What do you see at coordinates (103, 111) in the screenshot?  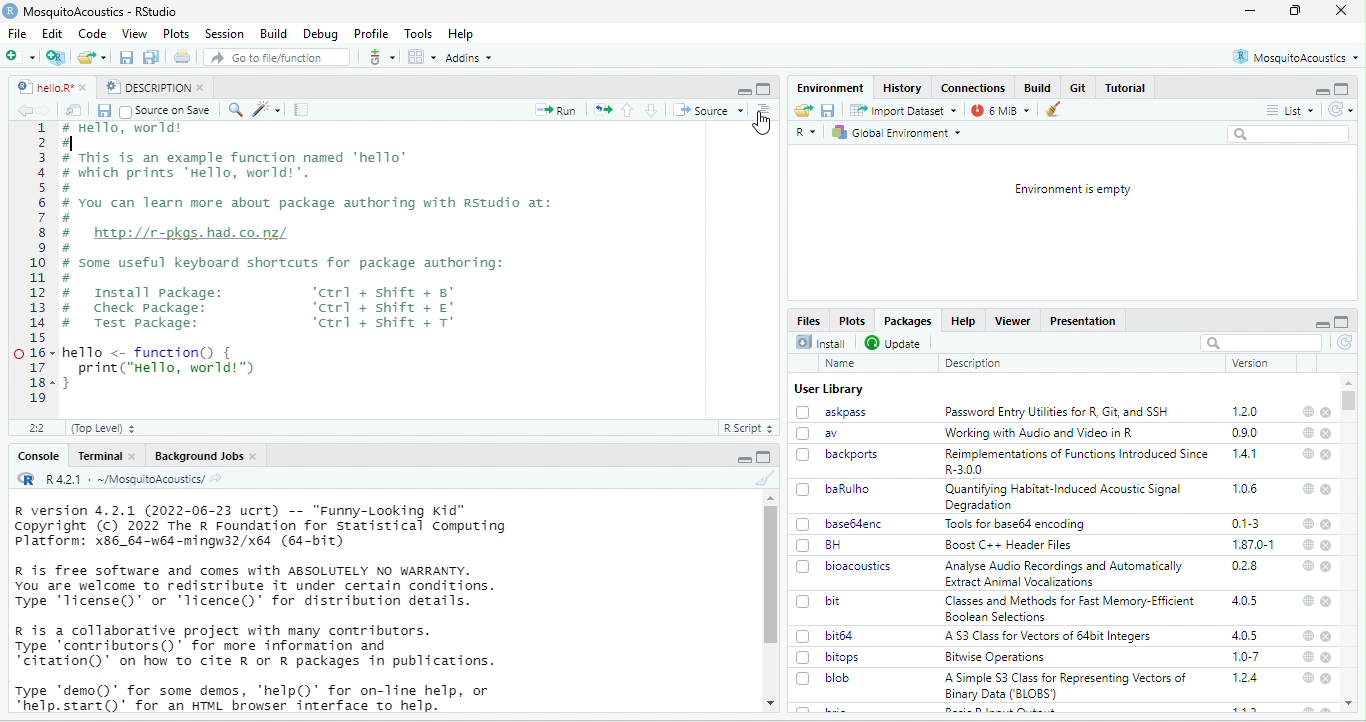 I see `Save` at bounding box center [103, 111].